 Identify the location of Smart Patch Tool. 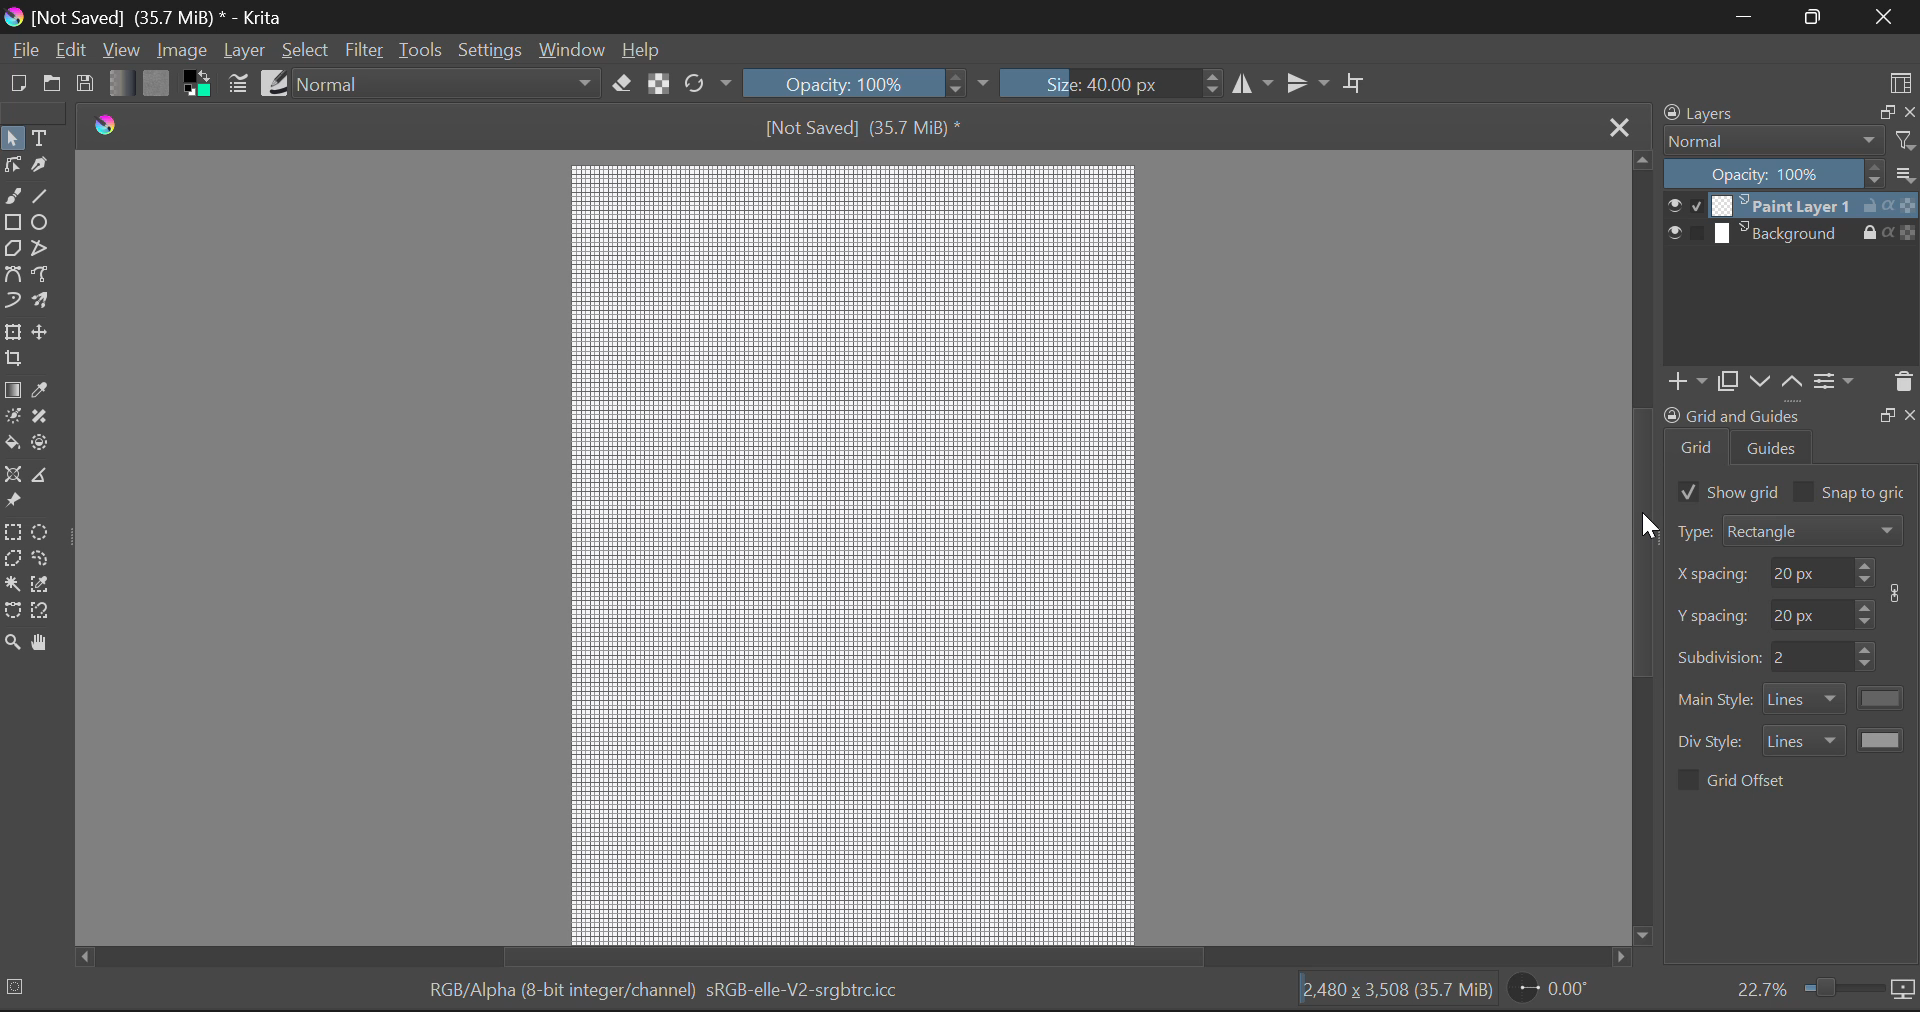
(40, 418).